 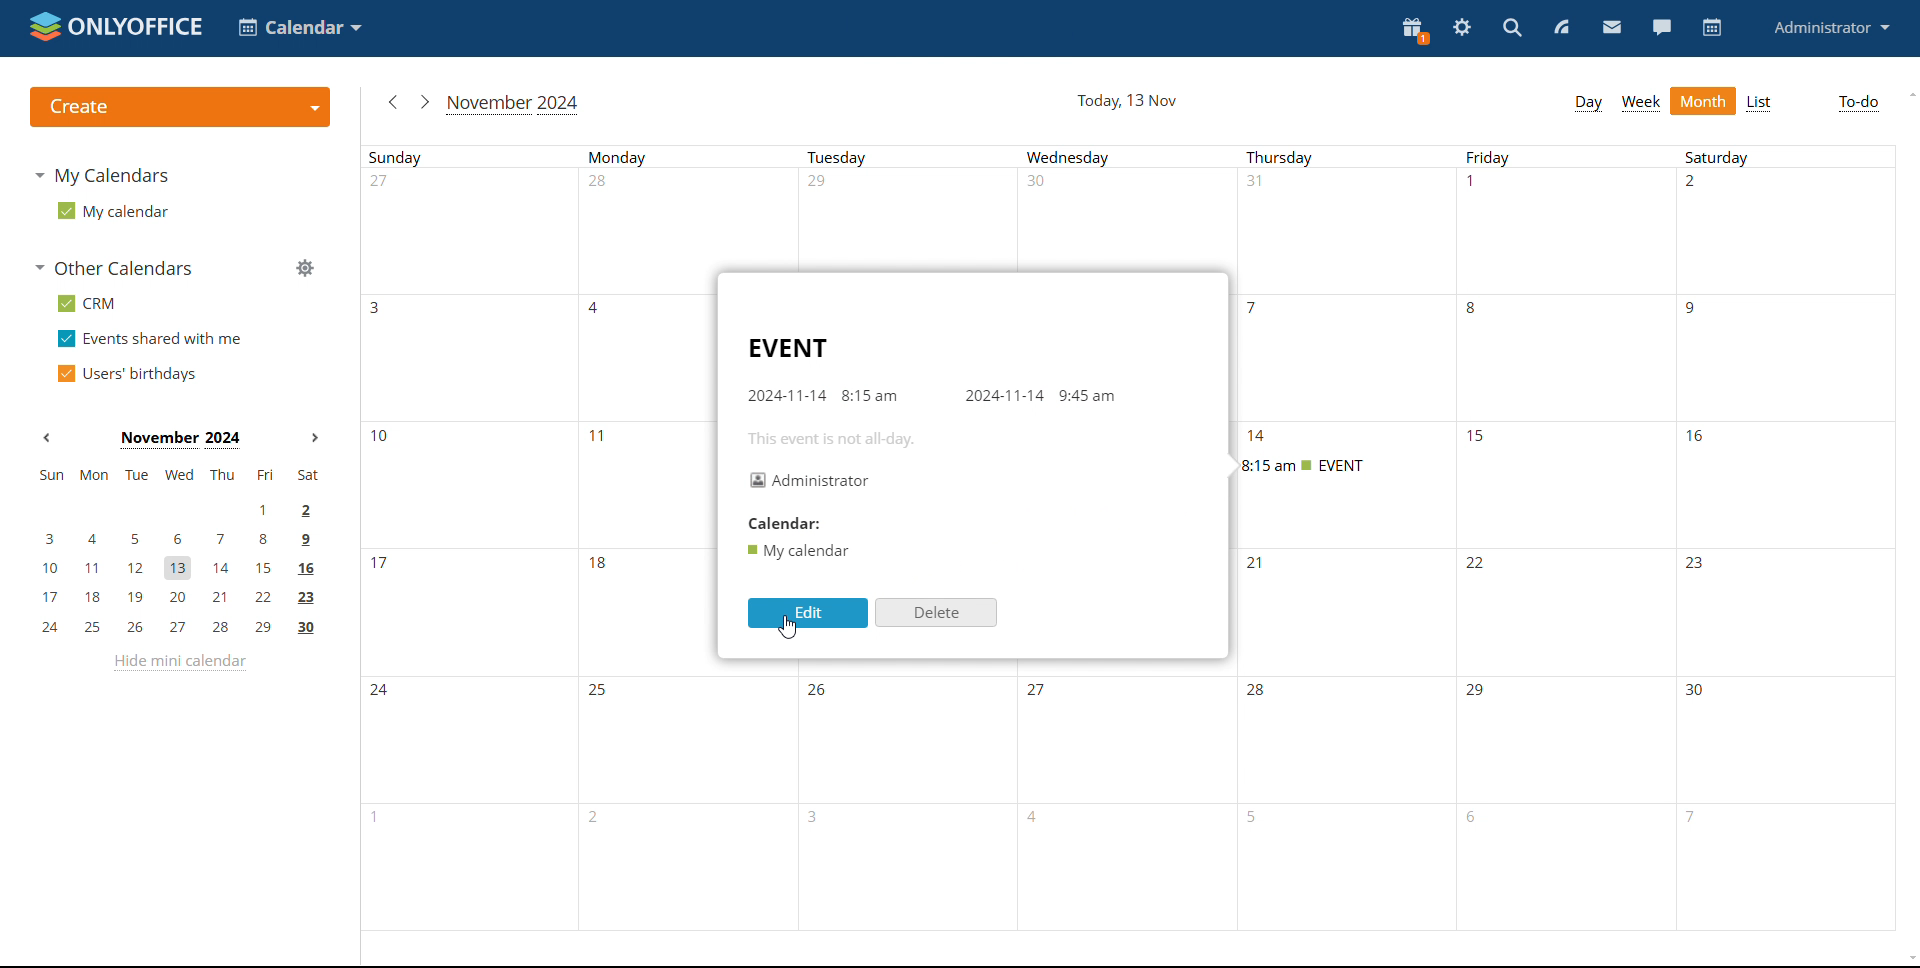 I want to click on users' birthdays, so click(x=125, y=373).